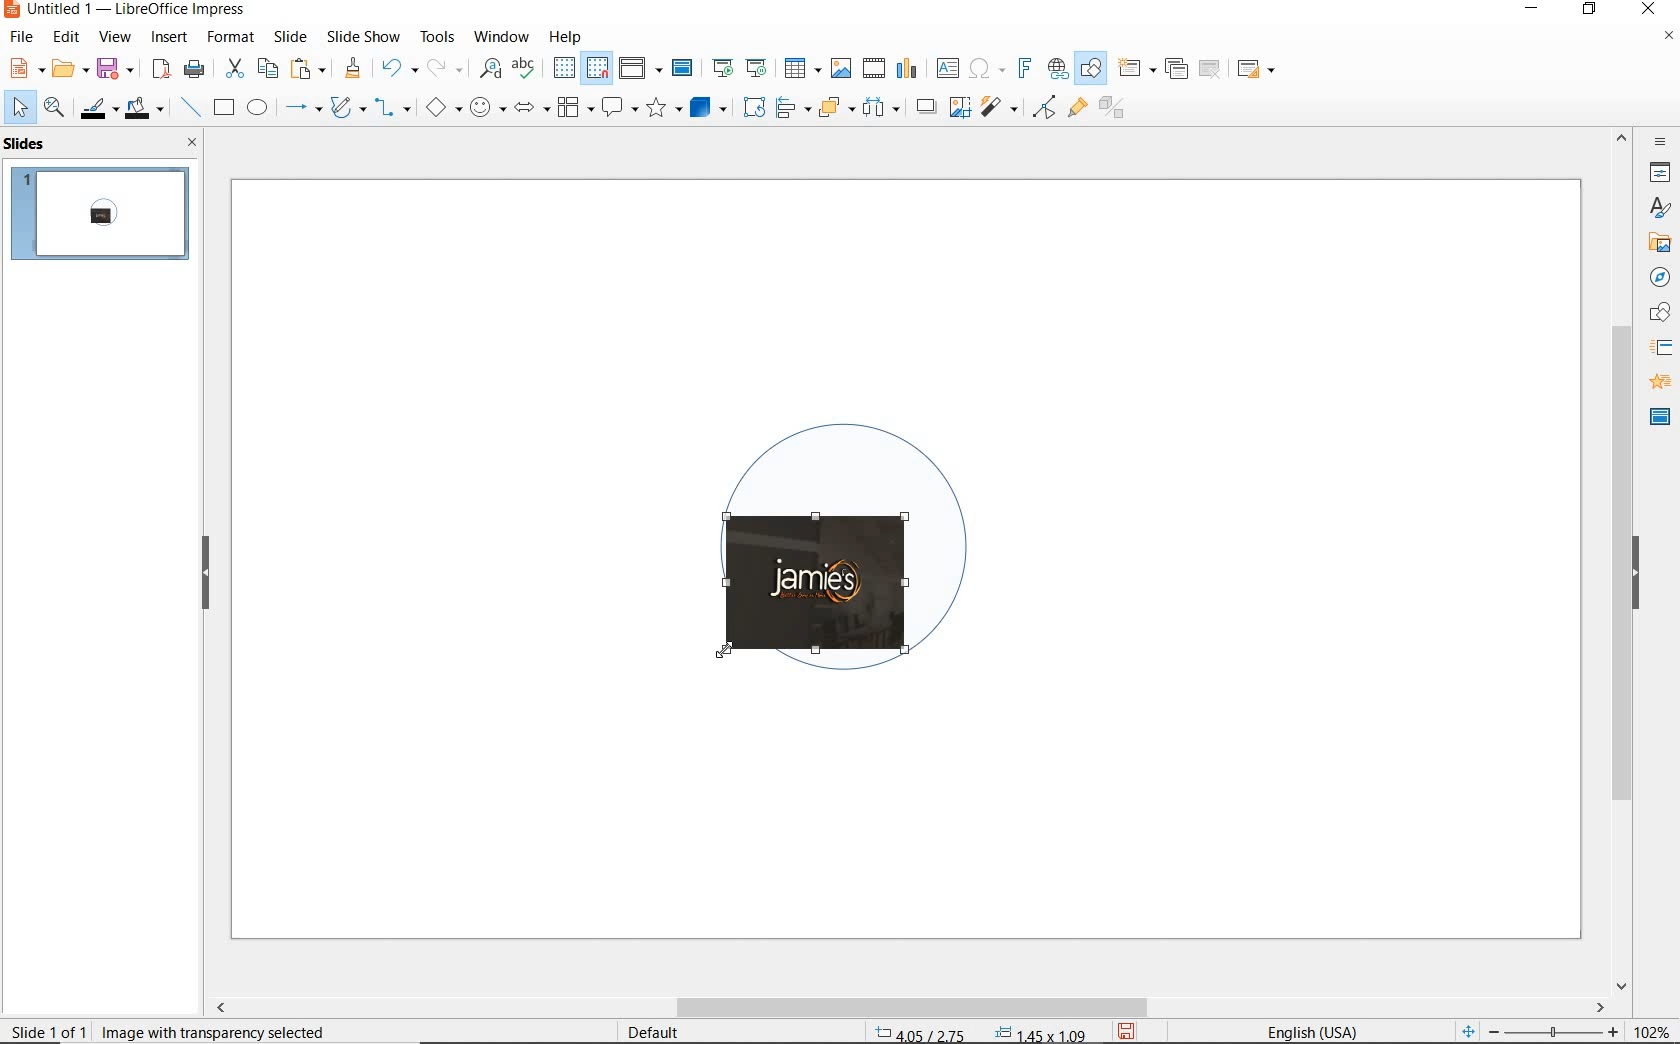 The image size is (1680, 1044). Describe the element at coordinates (103, 216) in the screenshot. I see `slide 1` at that location.